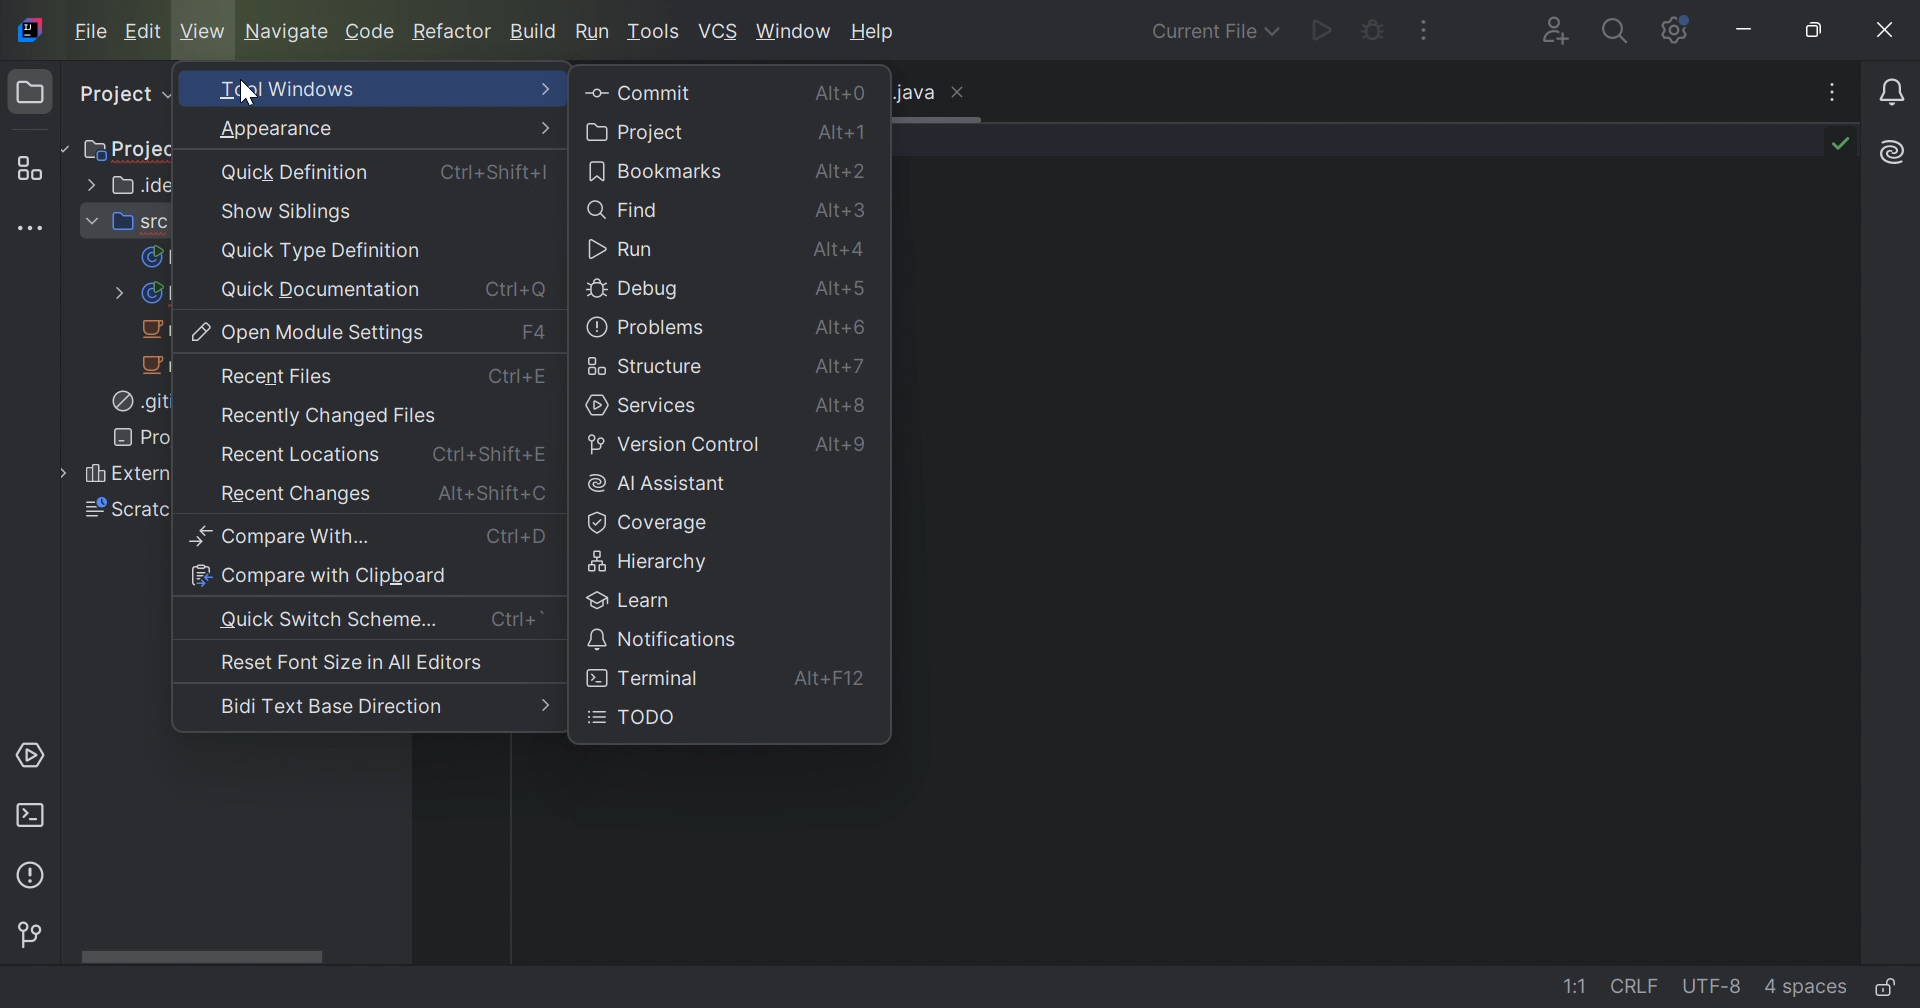  What do you see at coordinates (330, 707) in the screenshot?
I see `Bidi text base direction` at bounding box center [330, 707].